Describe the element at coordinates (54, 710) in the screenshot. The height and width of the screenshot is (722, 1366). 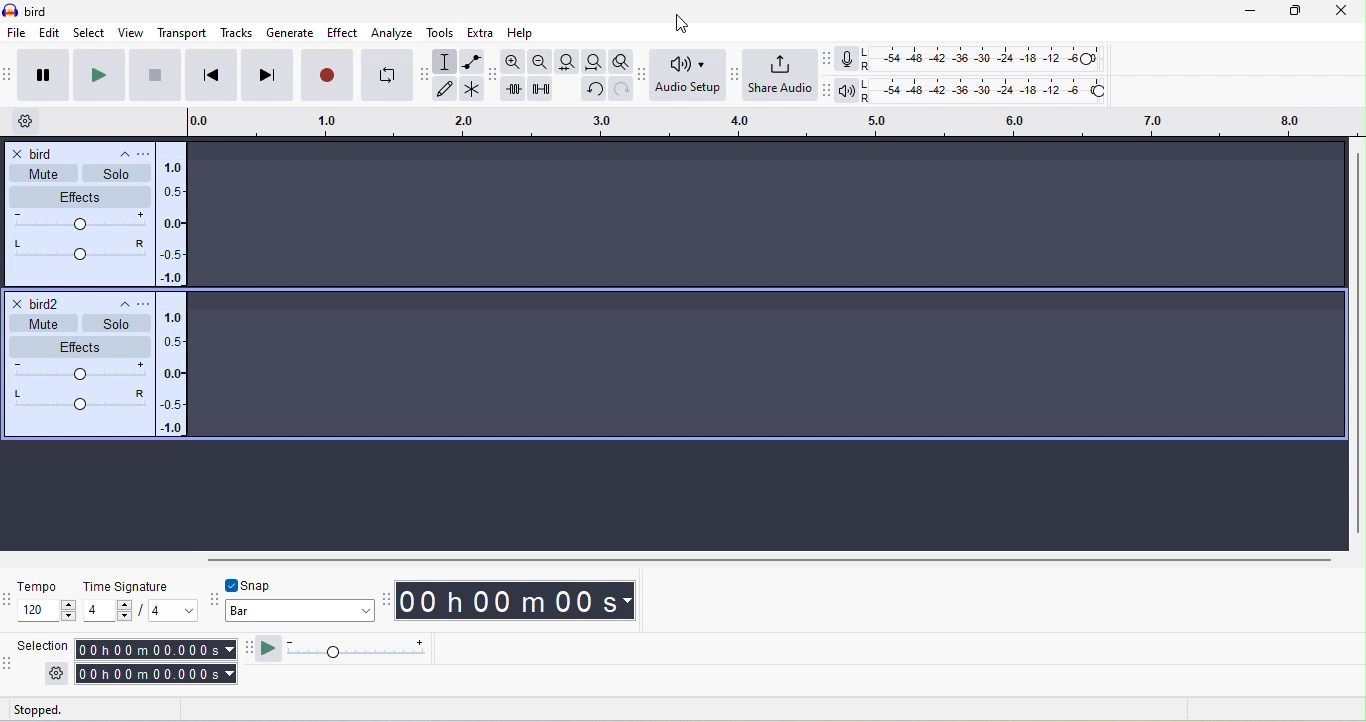
I see `stopped` at that location.